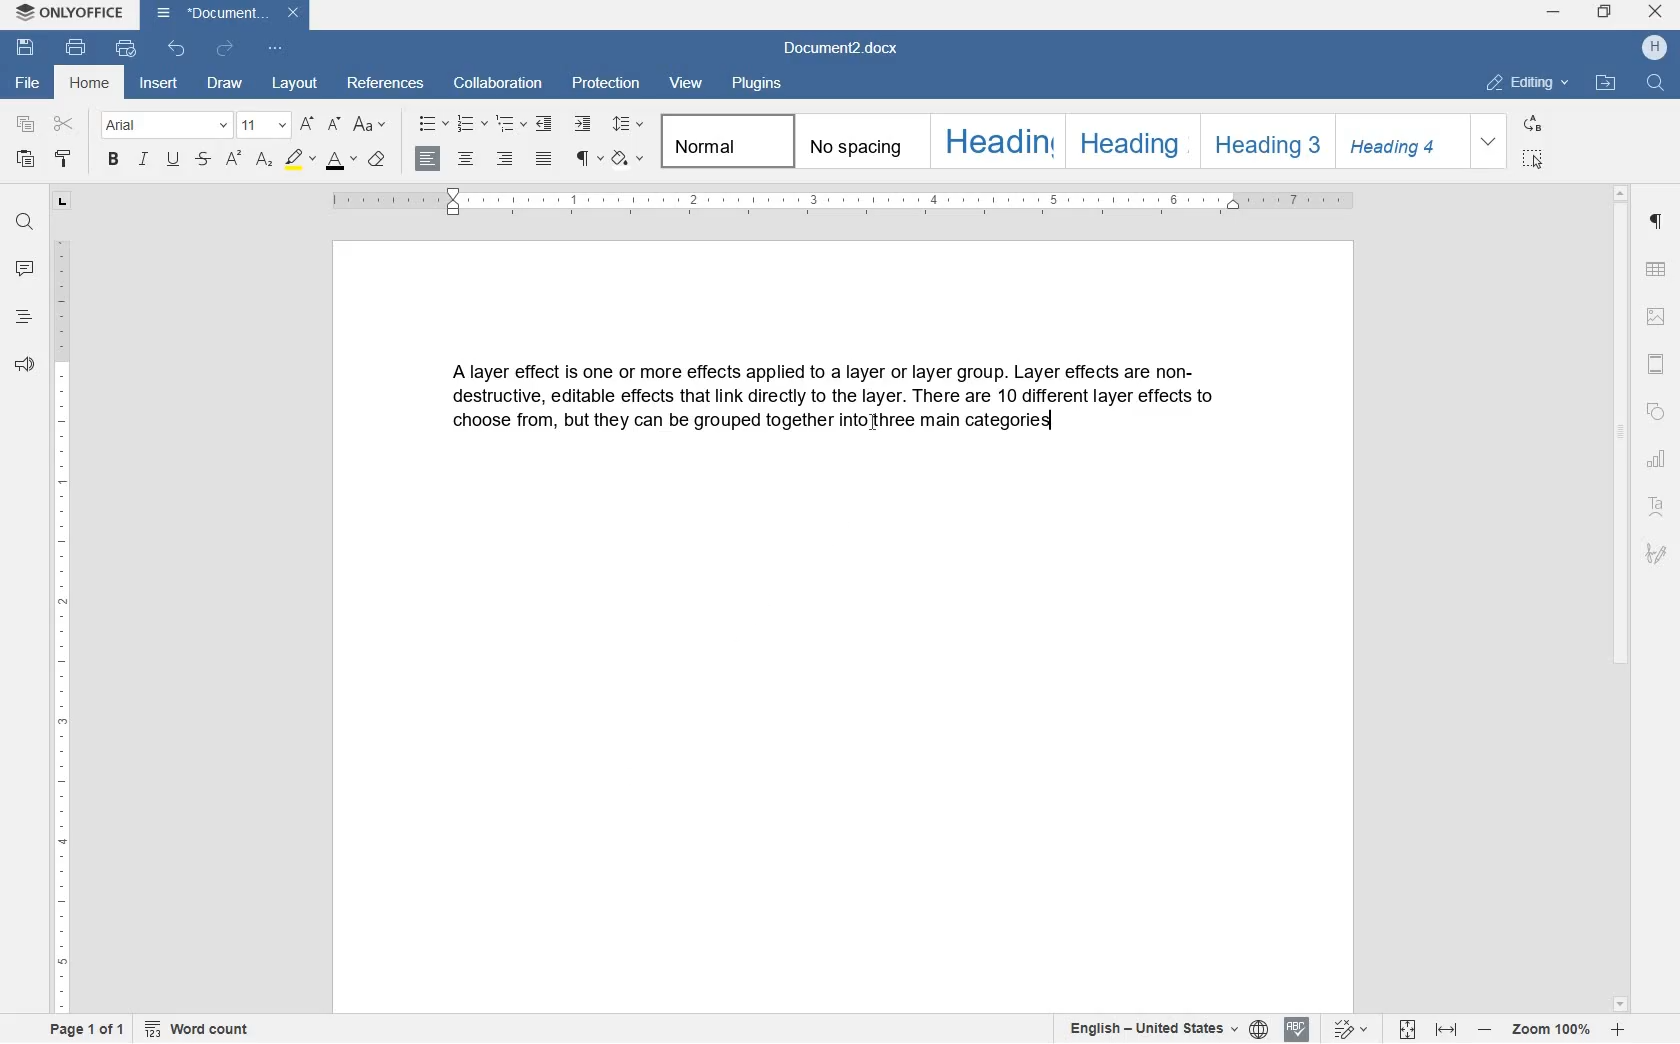  I want to click on font size, so click(262, 124).